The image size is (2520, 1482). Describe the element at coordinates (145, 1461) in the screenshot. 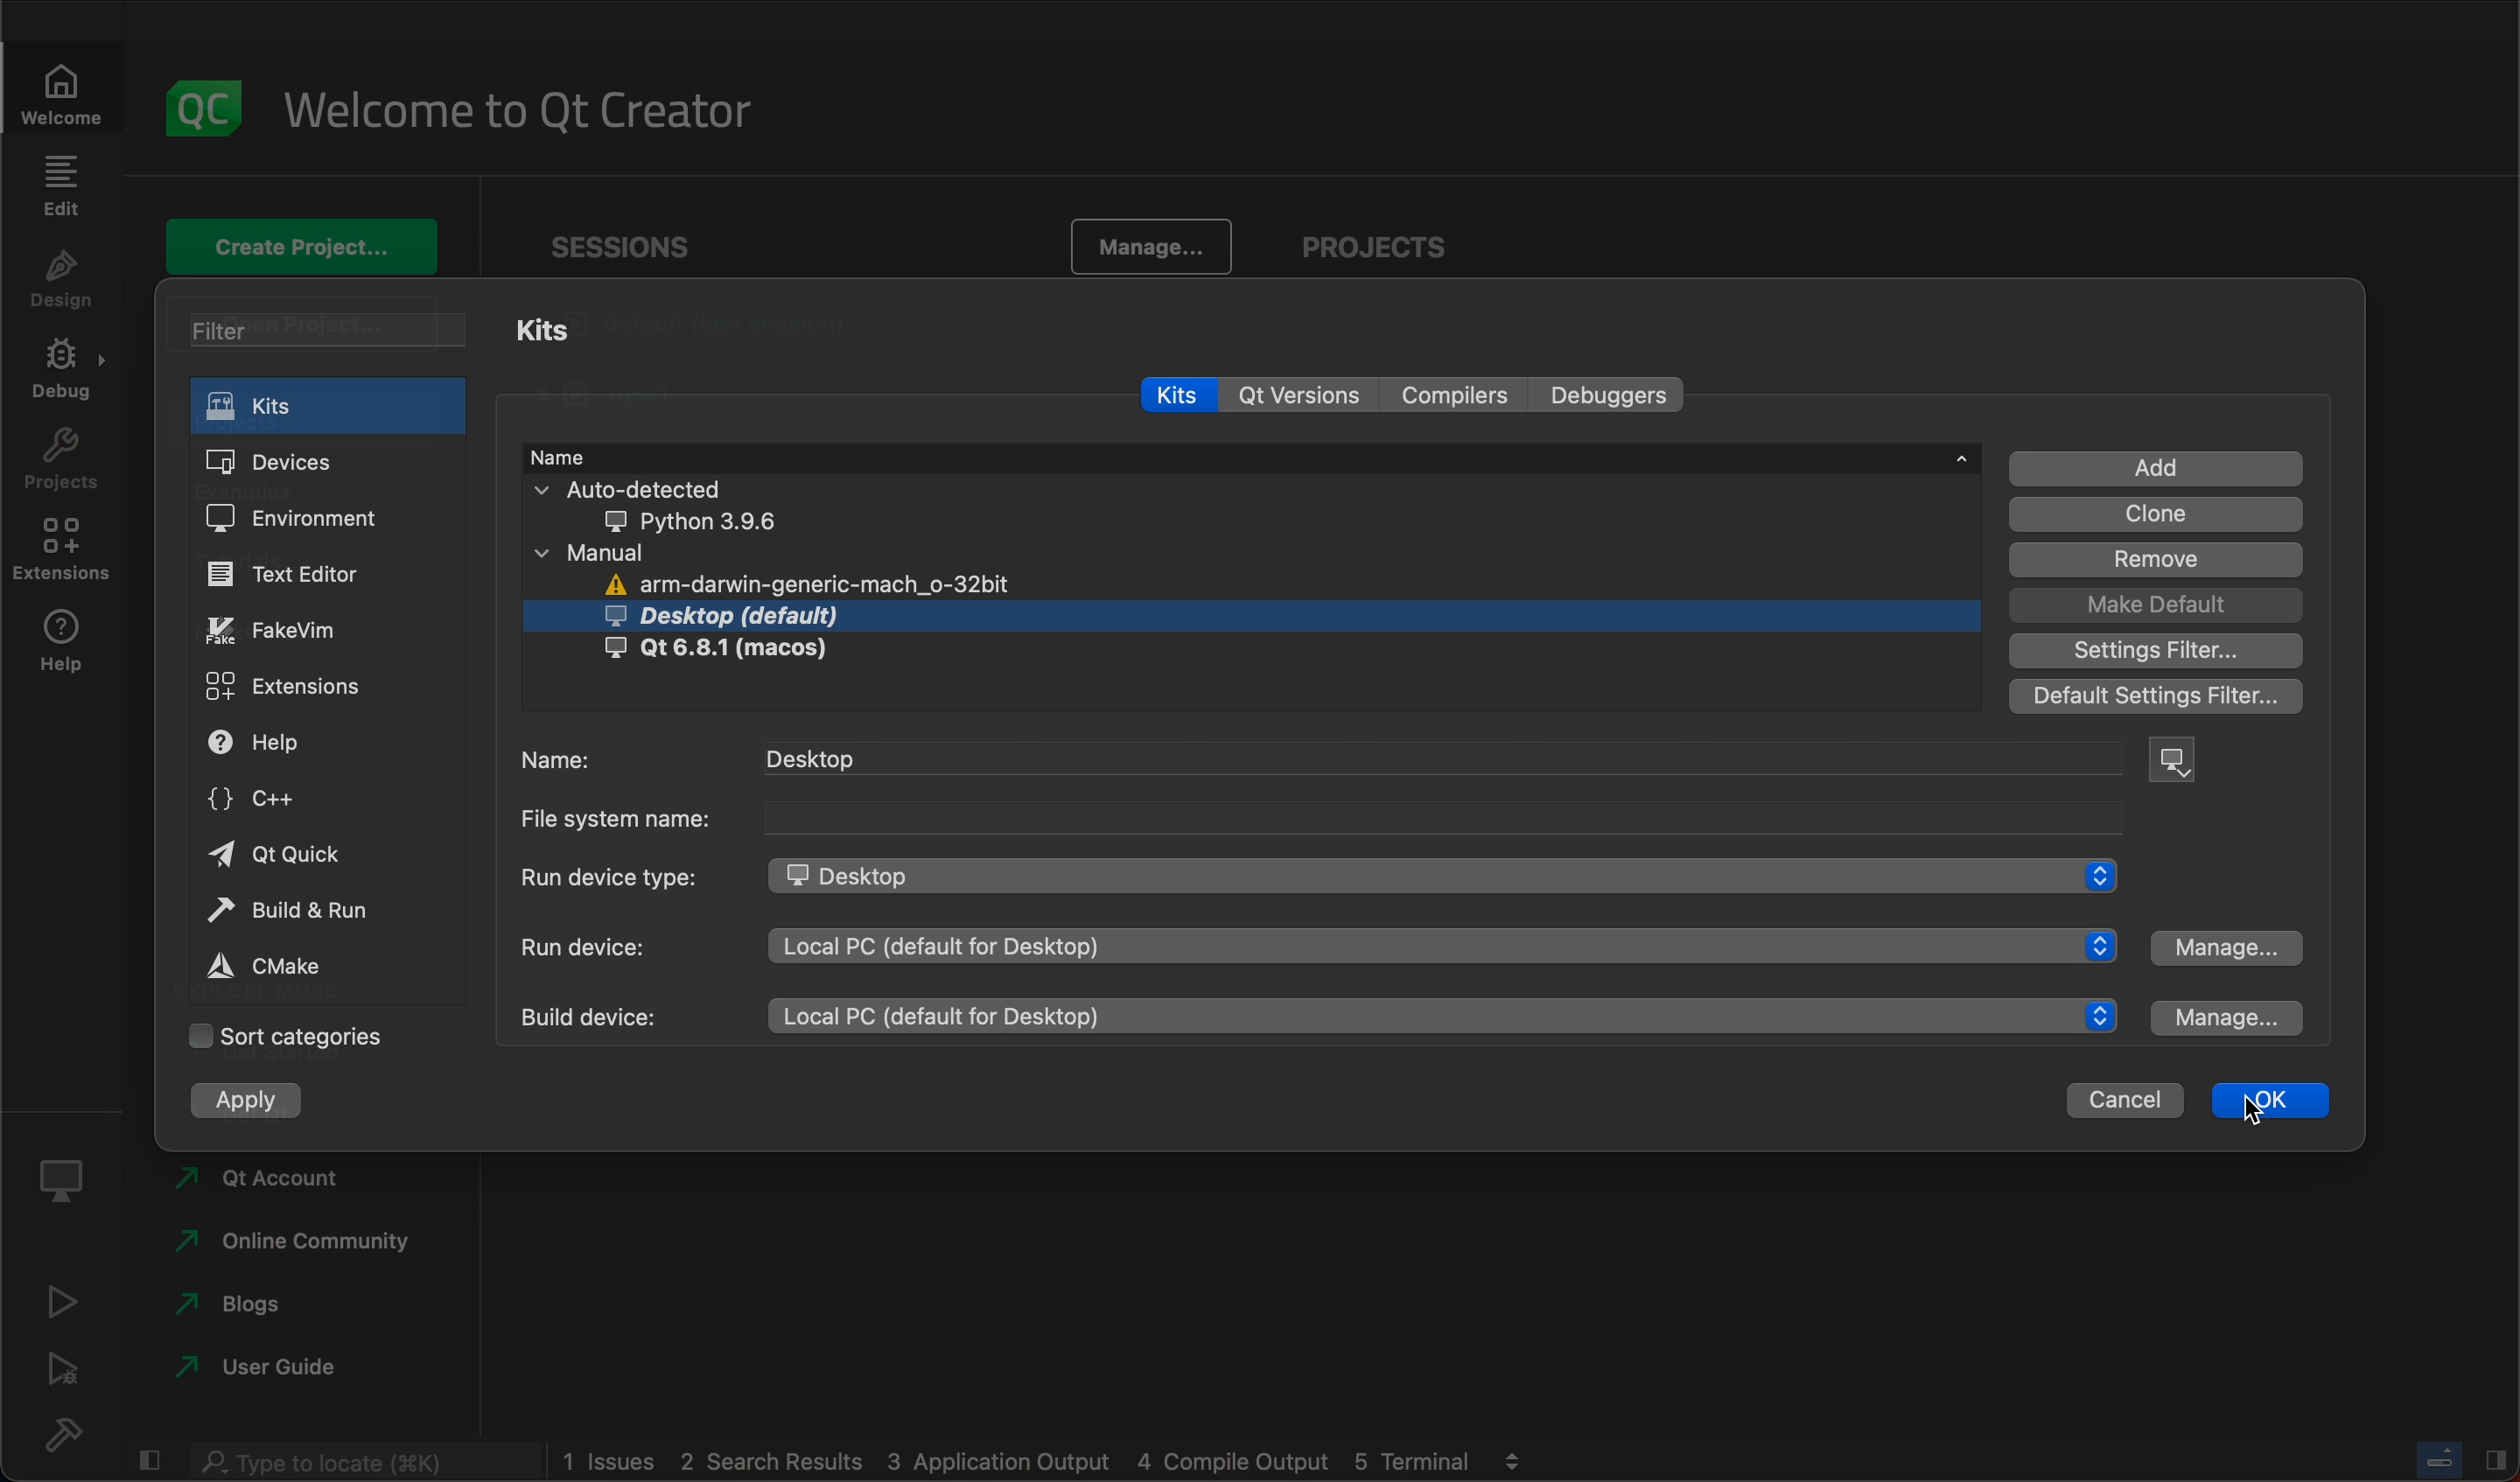

I see `hide/show left sidebar` at that location.